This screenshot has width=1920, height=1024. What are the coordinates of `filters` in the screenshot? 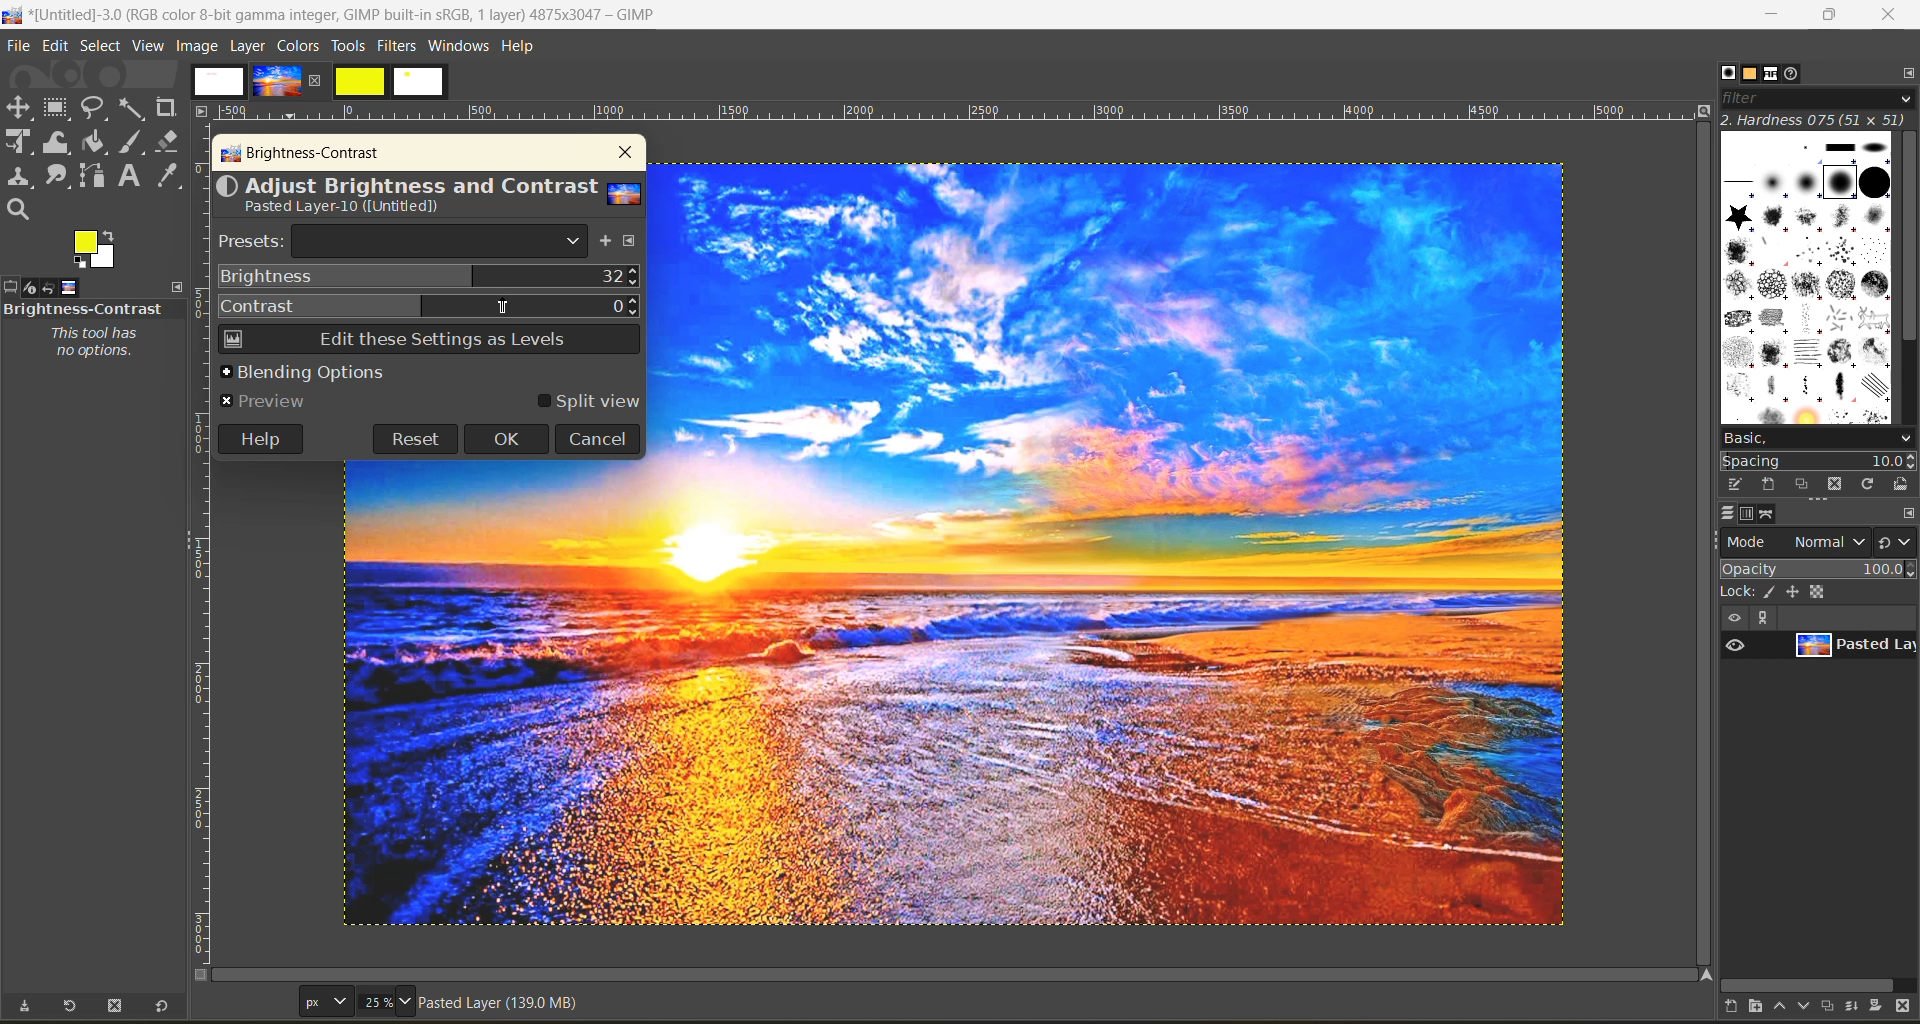 It's located at (399, 45).